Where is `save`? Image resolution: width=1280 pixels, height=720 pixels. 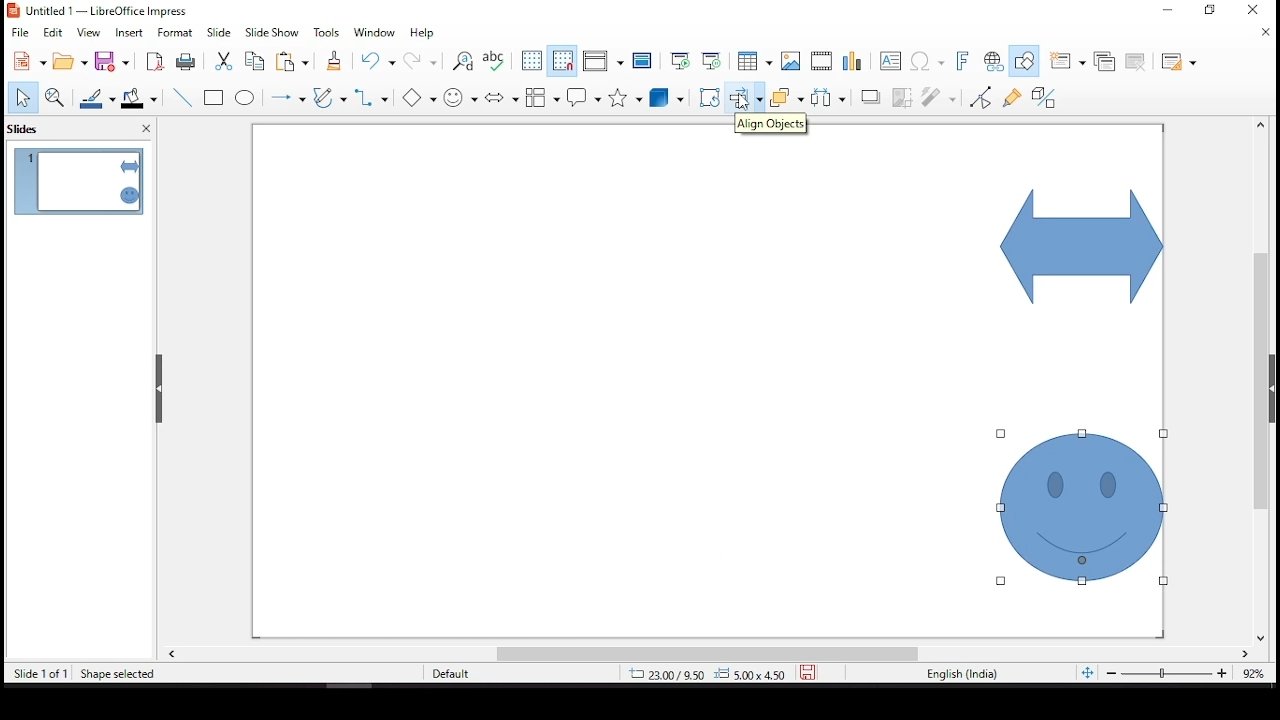 save is located at coordinates (114, 62).